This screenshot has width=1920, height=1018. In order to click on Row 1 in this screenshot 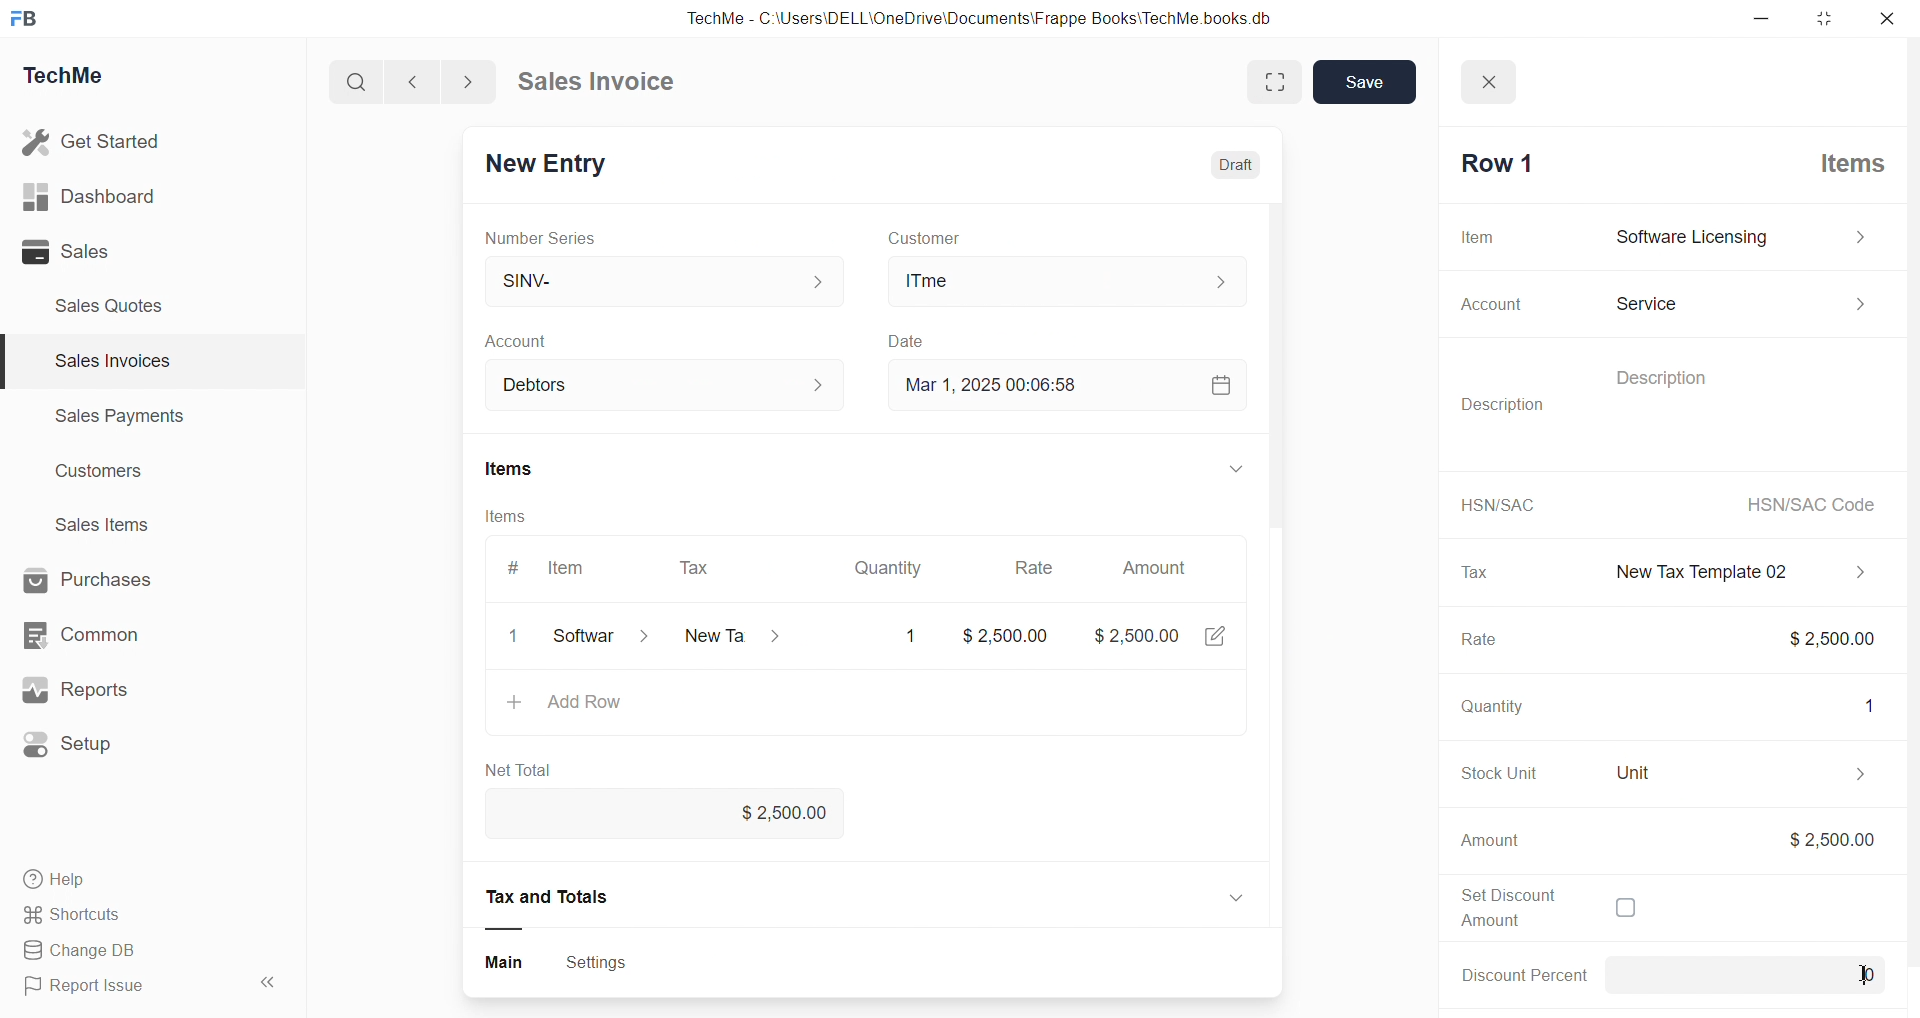, I will do `click(1492, 163)`.